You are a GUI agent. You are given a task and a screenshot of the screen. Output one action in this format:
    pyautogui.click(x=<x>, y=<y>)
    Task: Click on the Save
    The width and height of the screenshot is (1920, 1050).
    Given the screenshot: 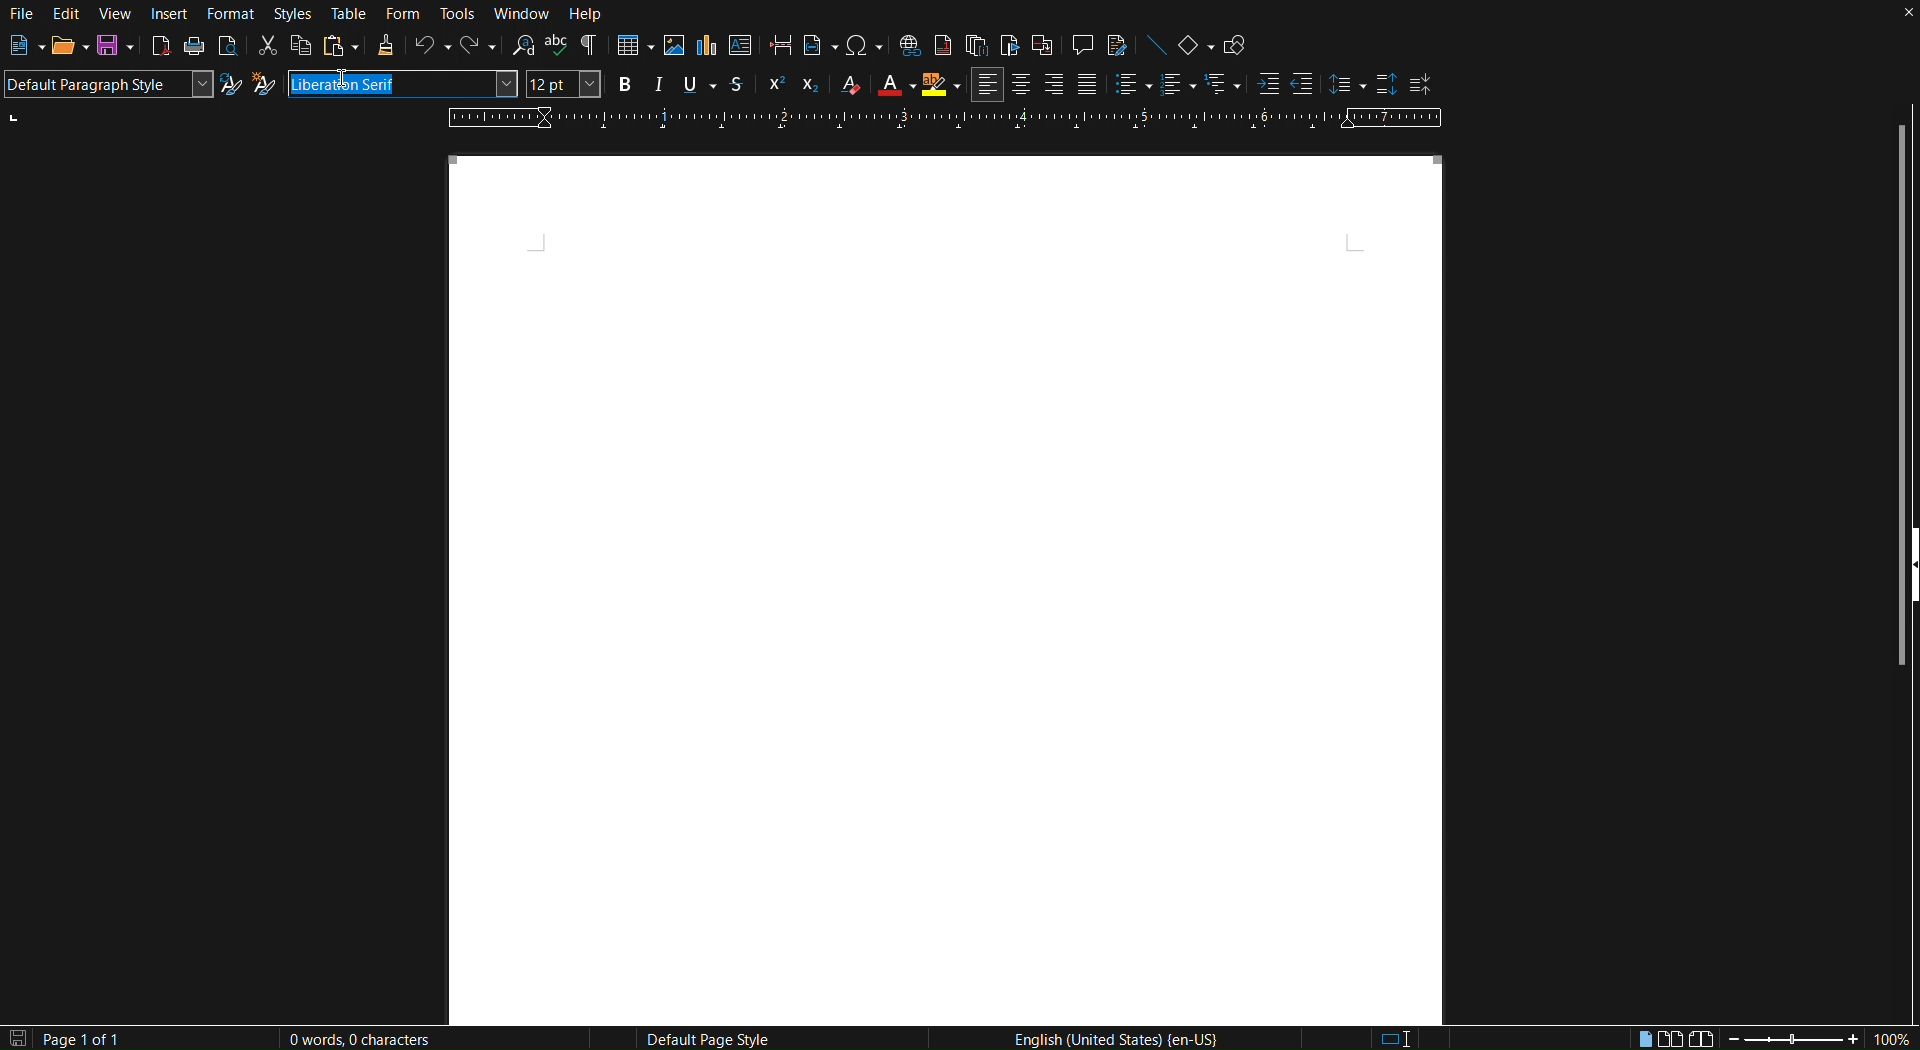 What is the action you would take?
    pyautogui.click(x=116, y=48)
    